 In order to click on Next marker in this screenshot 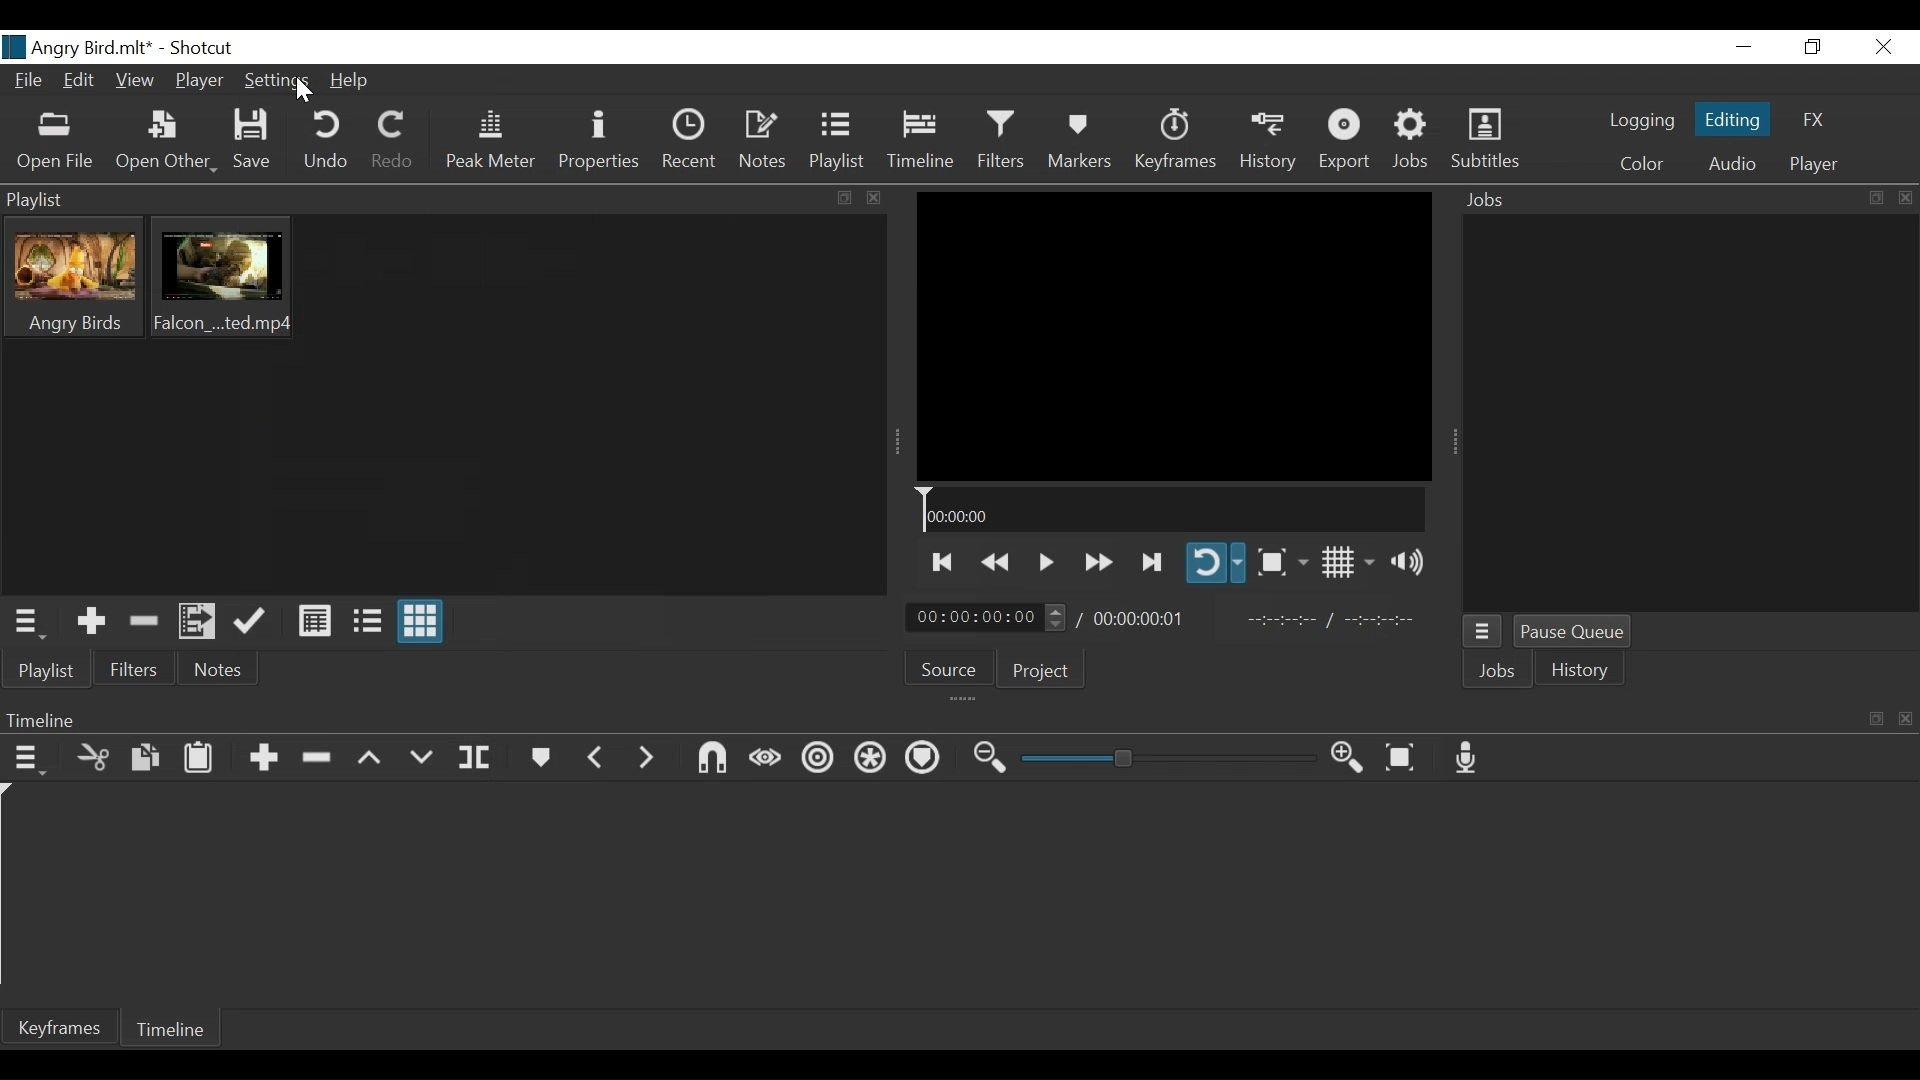, I will do `click(645, 765)`.